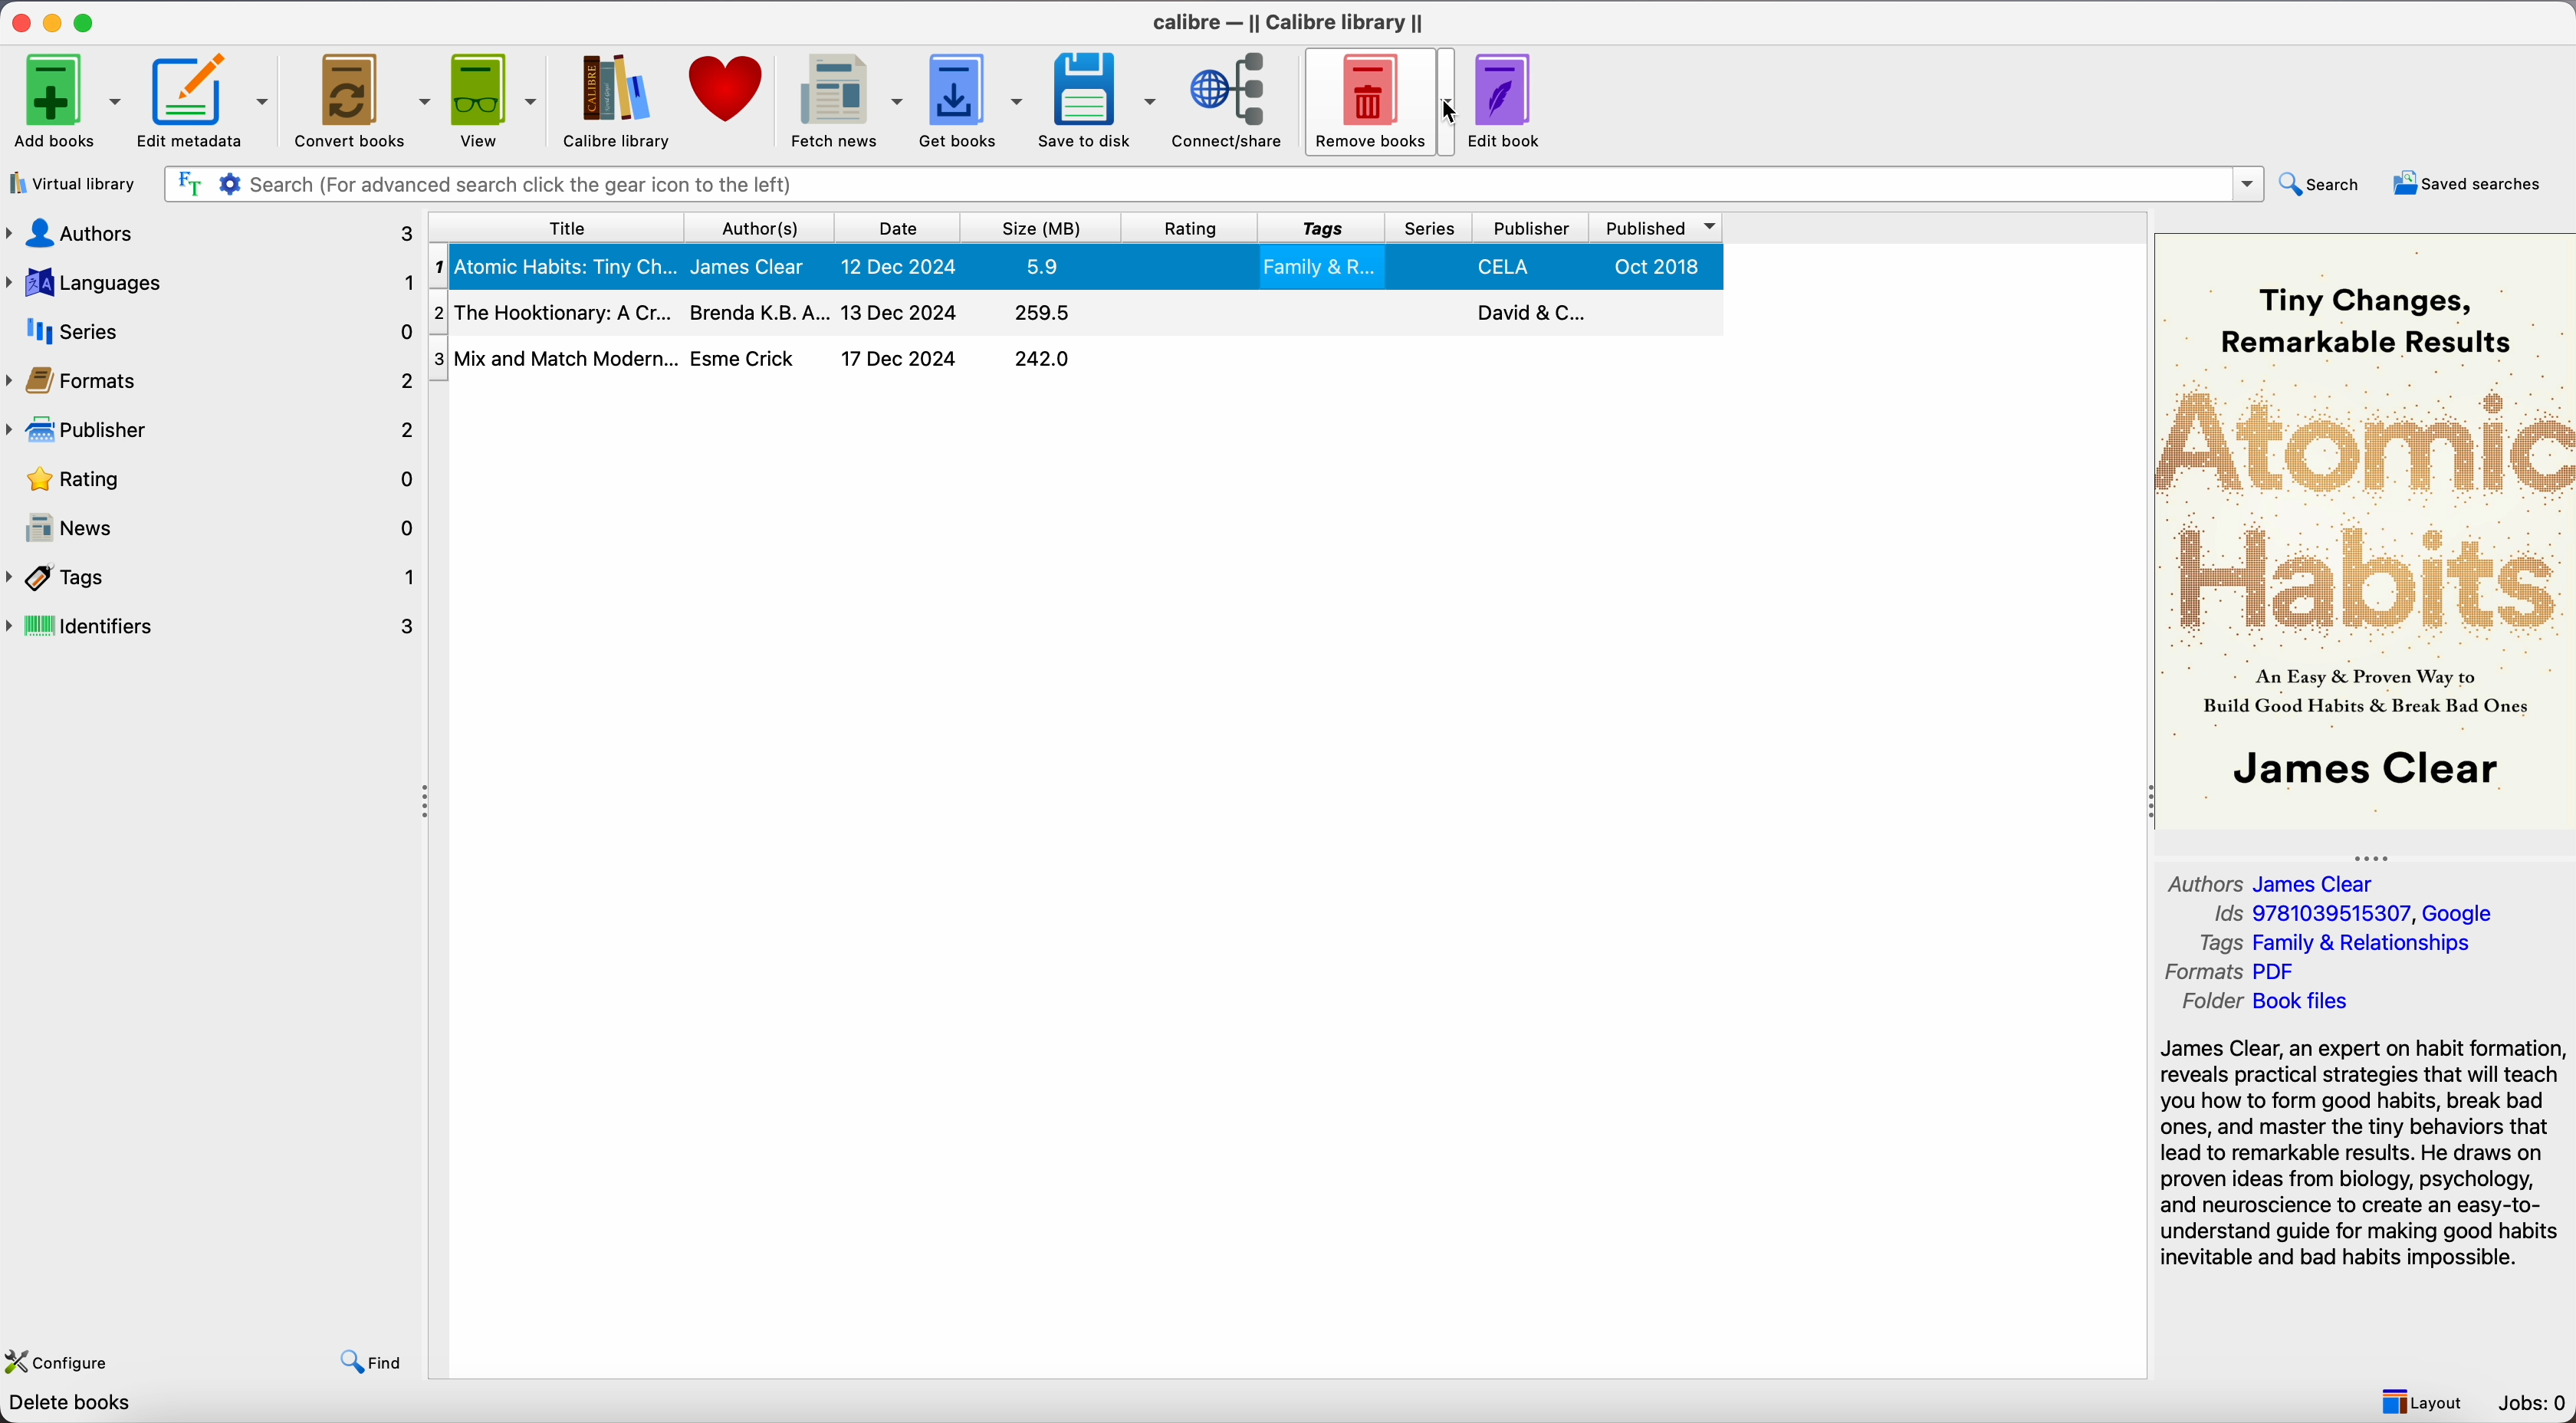  Describe the element at coordinates (1376, 99) in the screenshot. I see `remove books` at that location.